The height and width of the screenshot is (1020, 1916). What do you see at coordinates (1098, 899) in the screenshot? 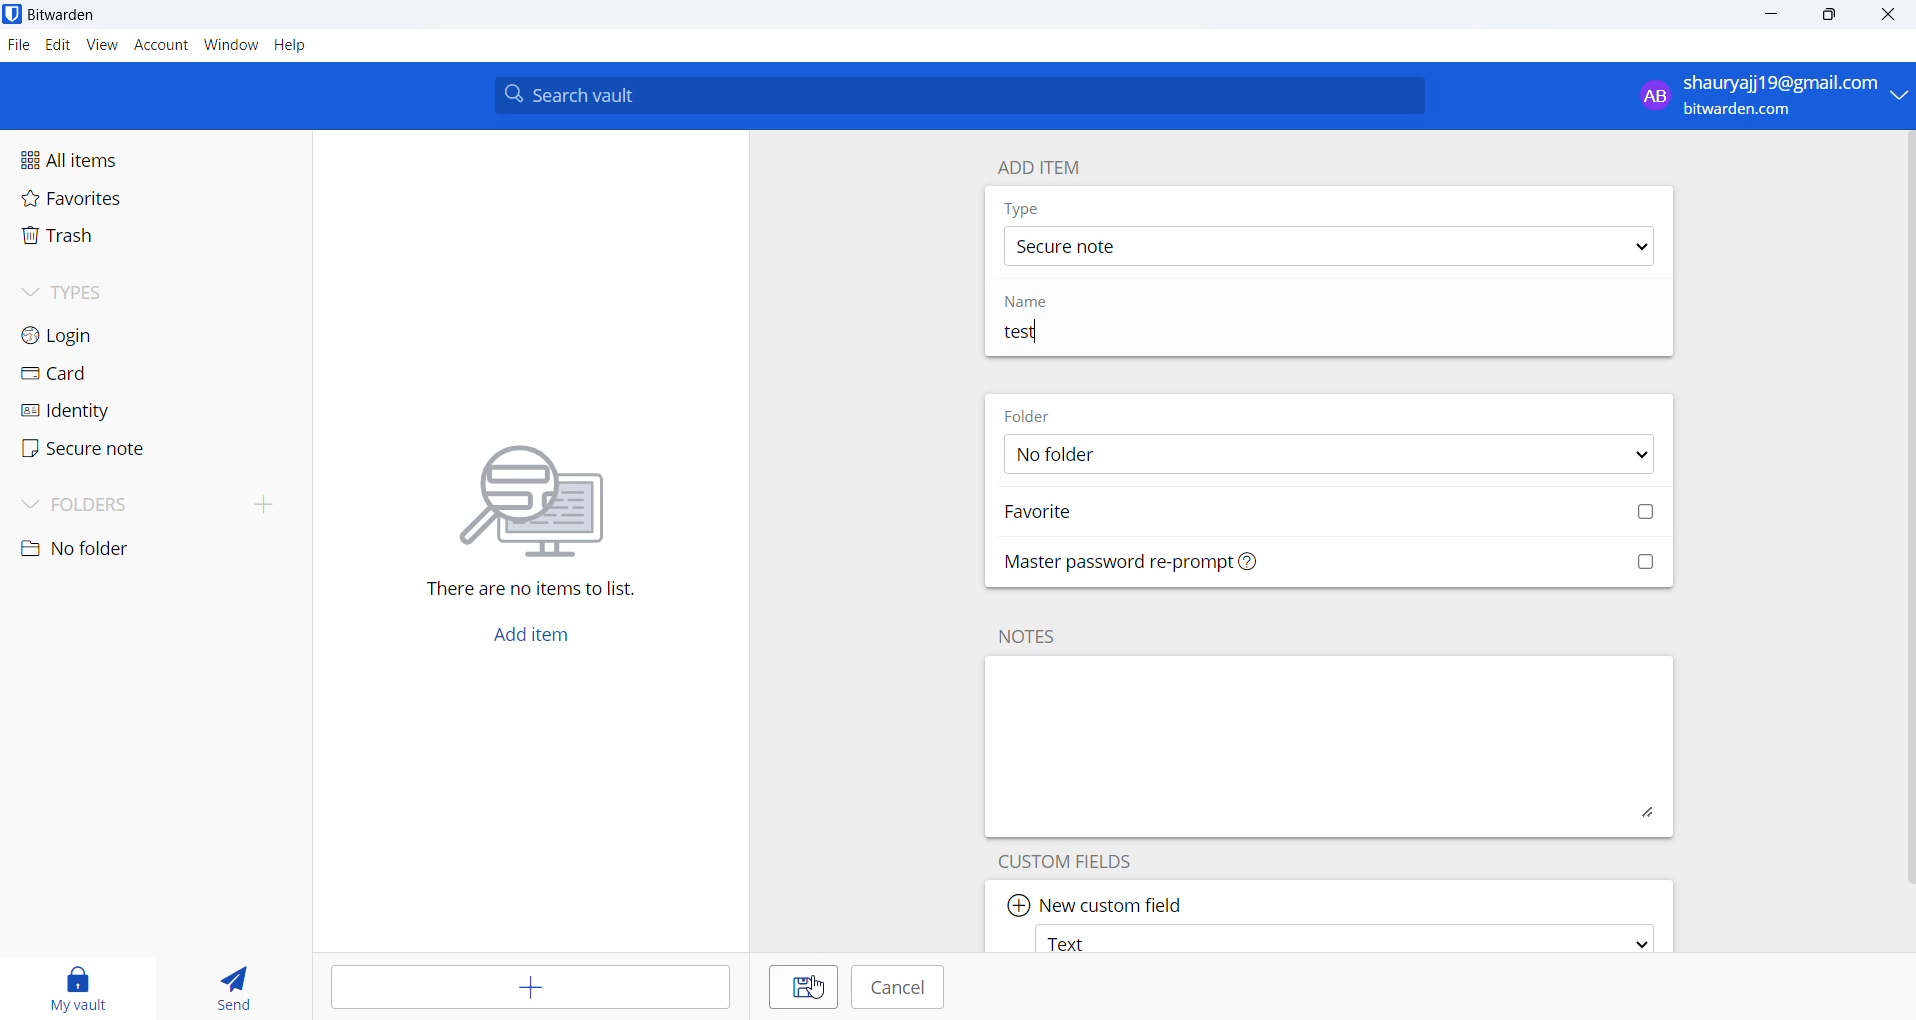
I see `add new field` at bounding box center [1098, 899].